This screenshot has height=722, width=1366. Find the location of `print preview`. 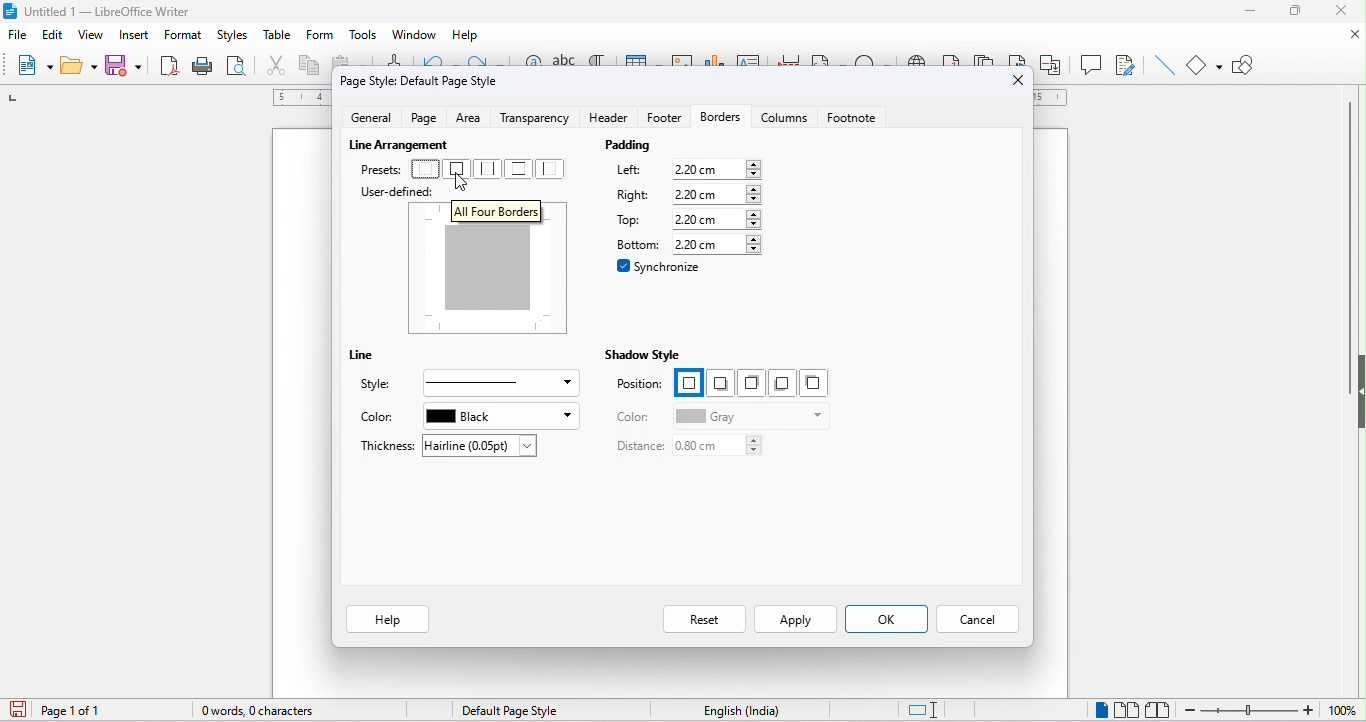

print preview is located at coordinates (240, 69).